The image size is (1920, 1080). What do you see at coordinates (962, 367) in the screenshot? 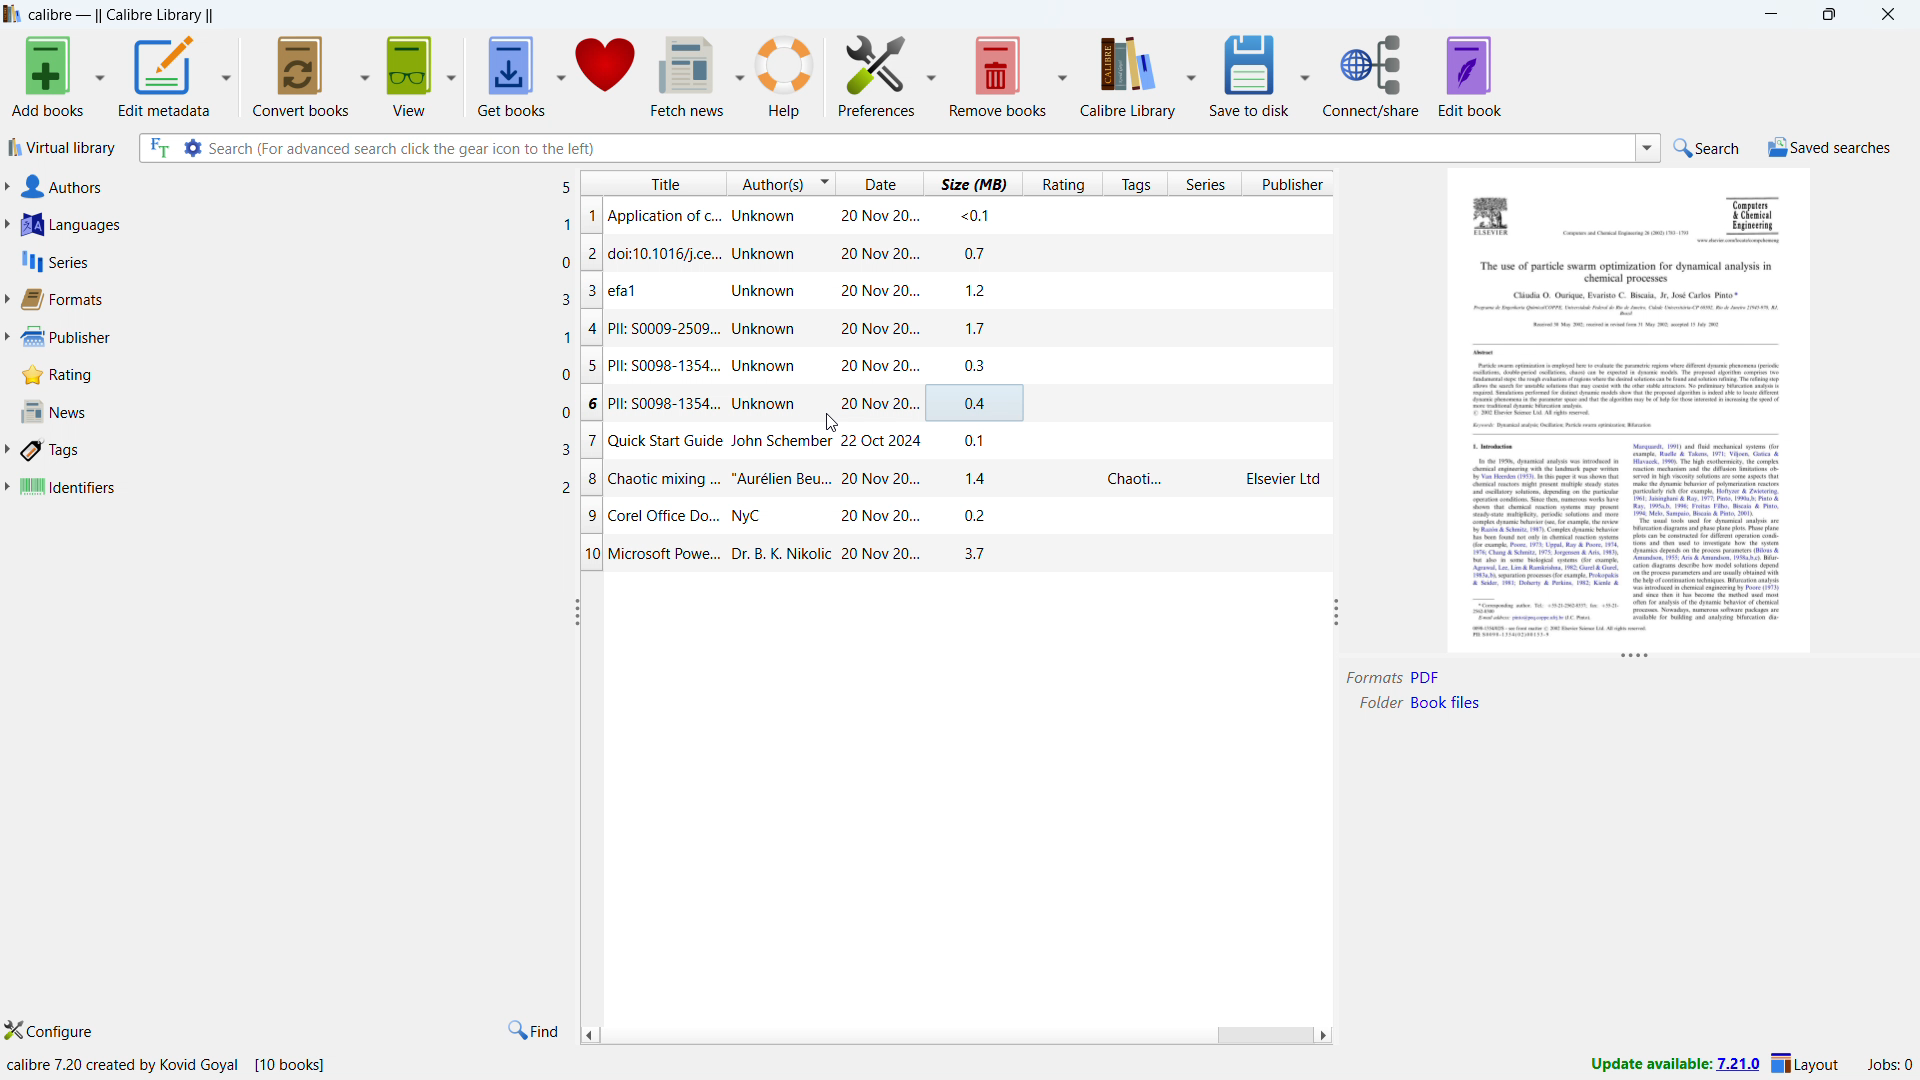
I see `PII: S0098-1354...` at bounding box center [962, 367].